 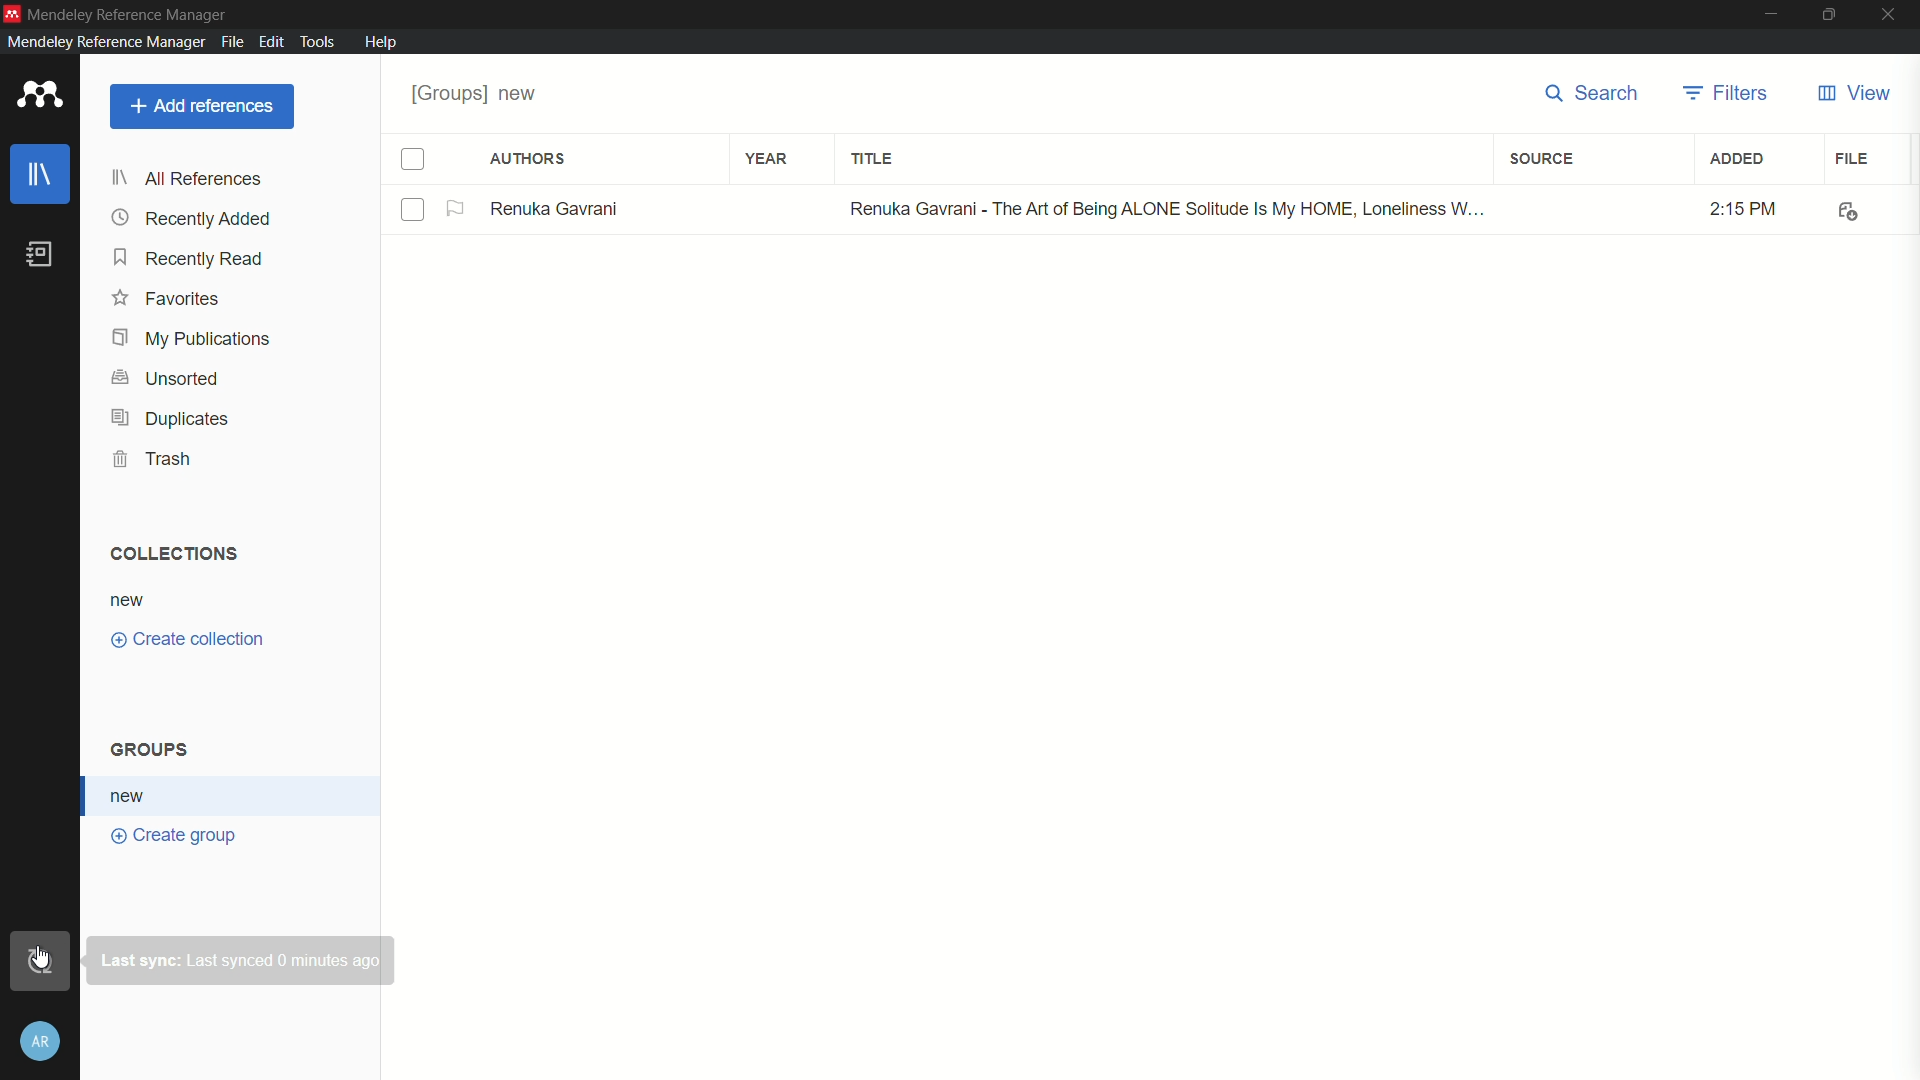 What do you see at coordinates (1731, 208) in the screenshot?
I see `2:15 PM` at bounding box center [1731, 208].